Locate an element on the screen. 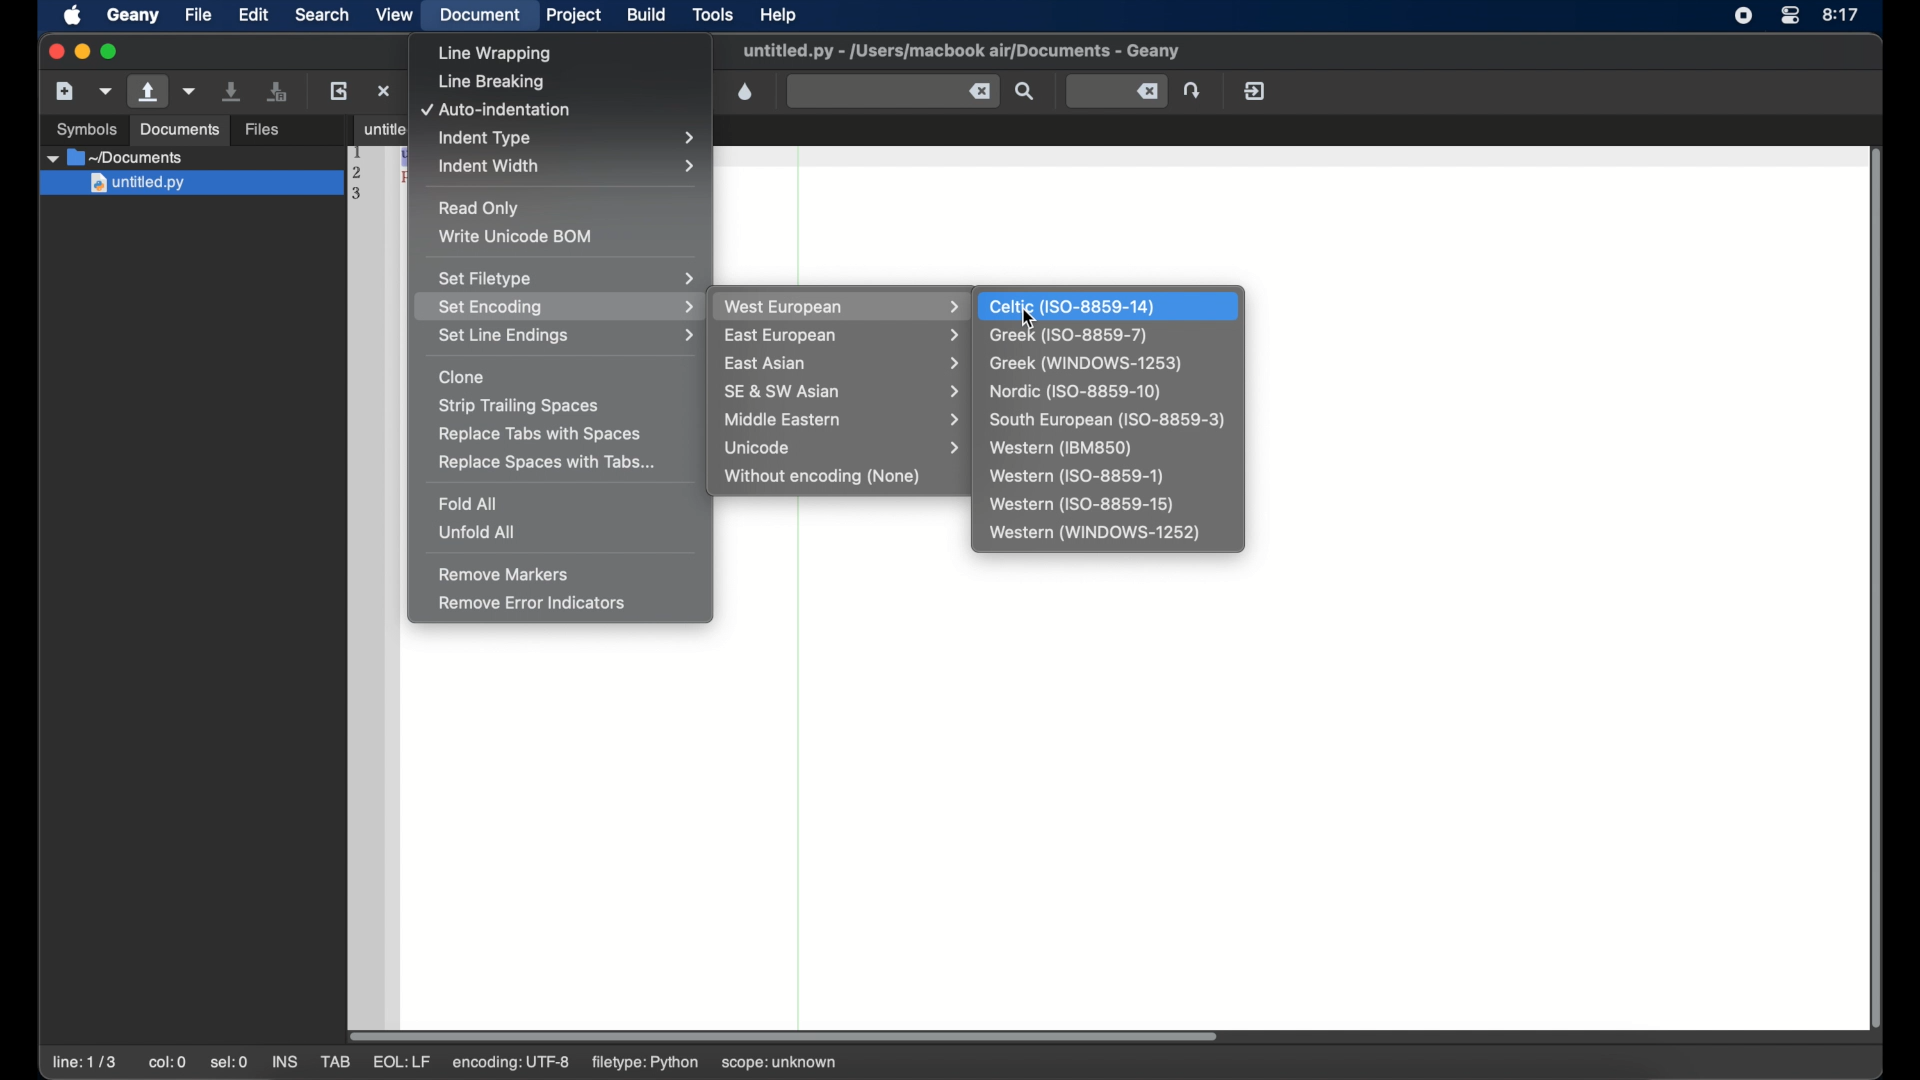  auto indentation is located at coordinates (497, 111).